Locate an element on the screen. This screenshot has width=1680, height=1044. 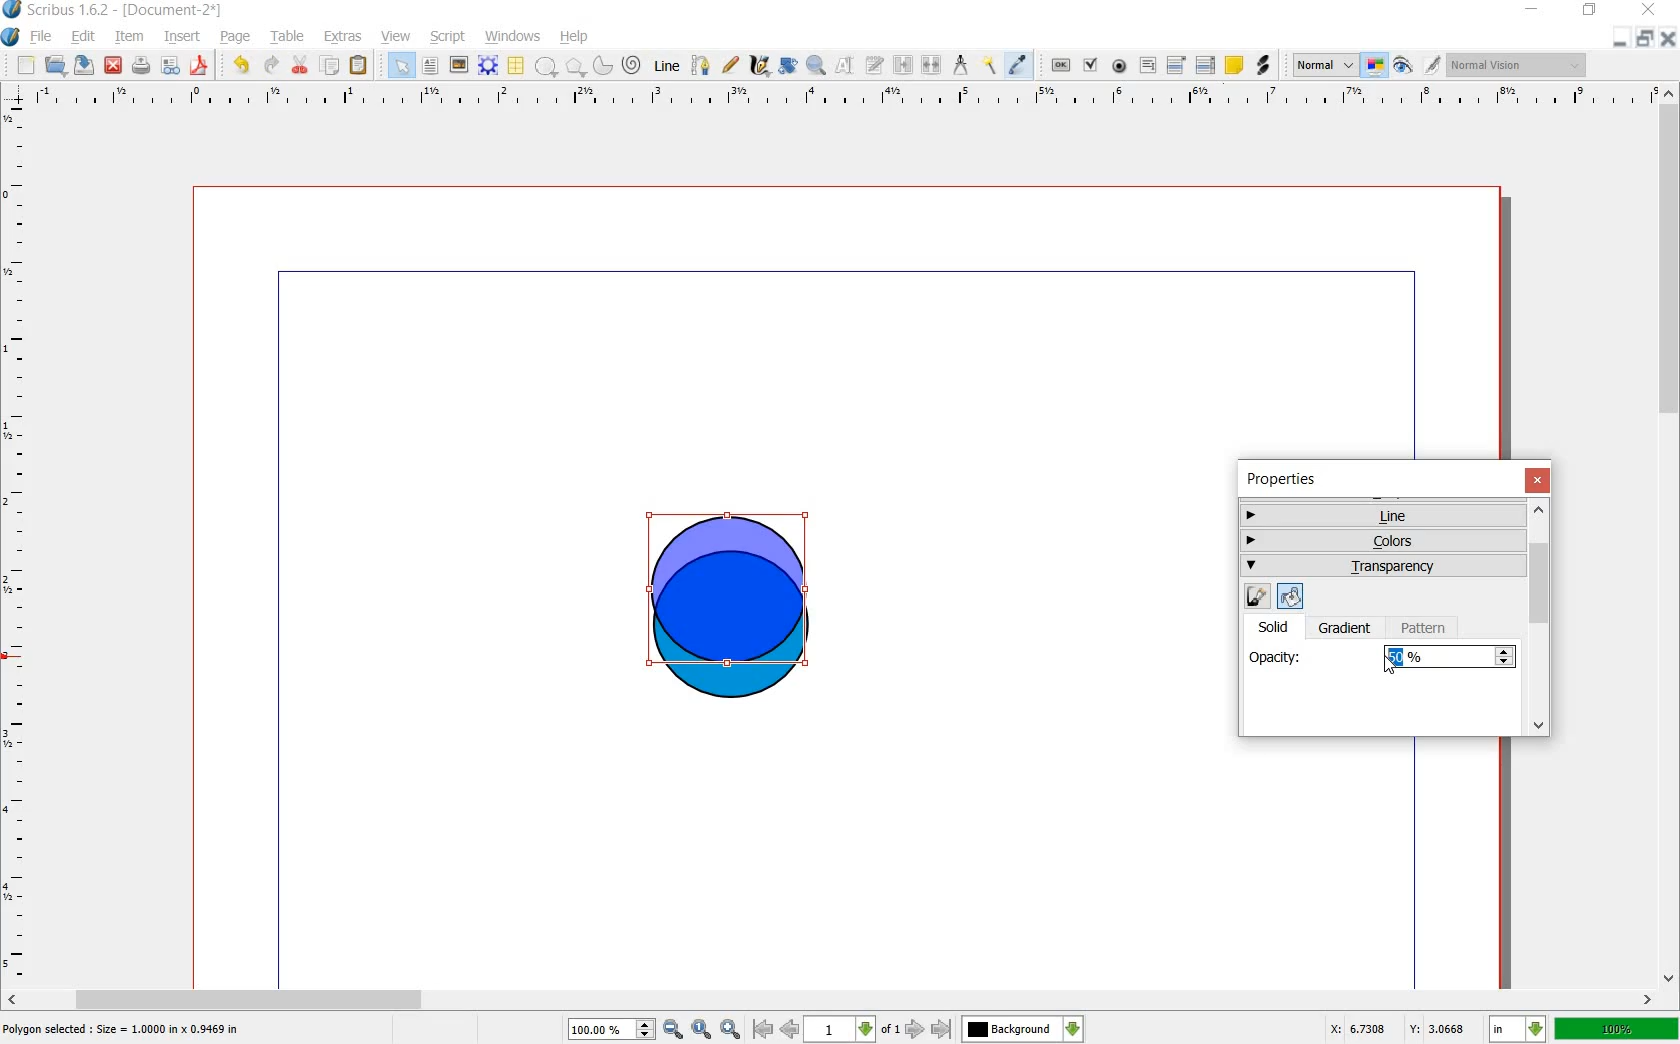
opacity is located at coordinates (1276, 655).